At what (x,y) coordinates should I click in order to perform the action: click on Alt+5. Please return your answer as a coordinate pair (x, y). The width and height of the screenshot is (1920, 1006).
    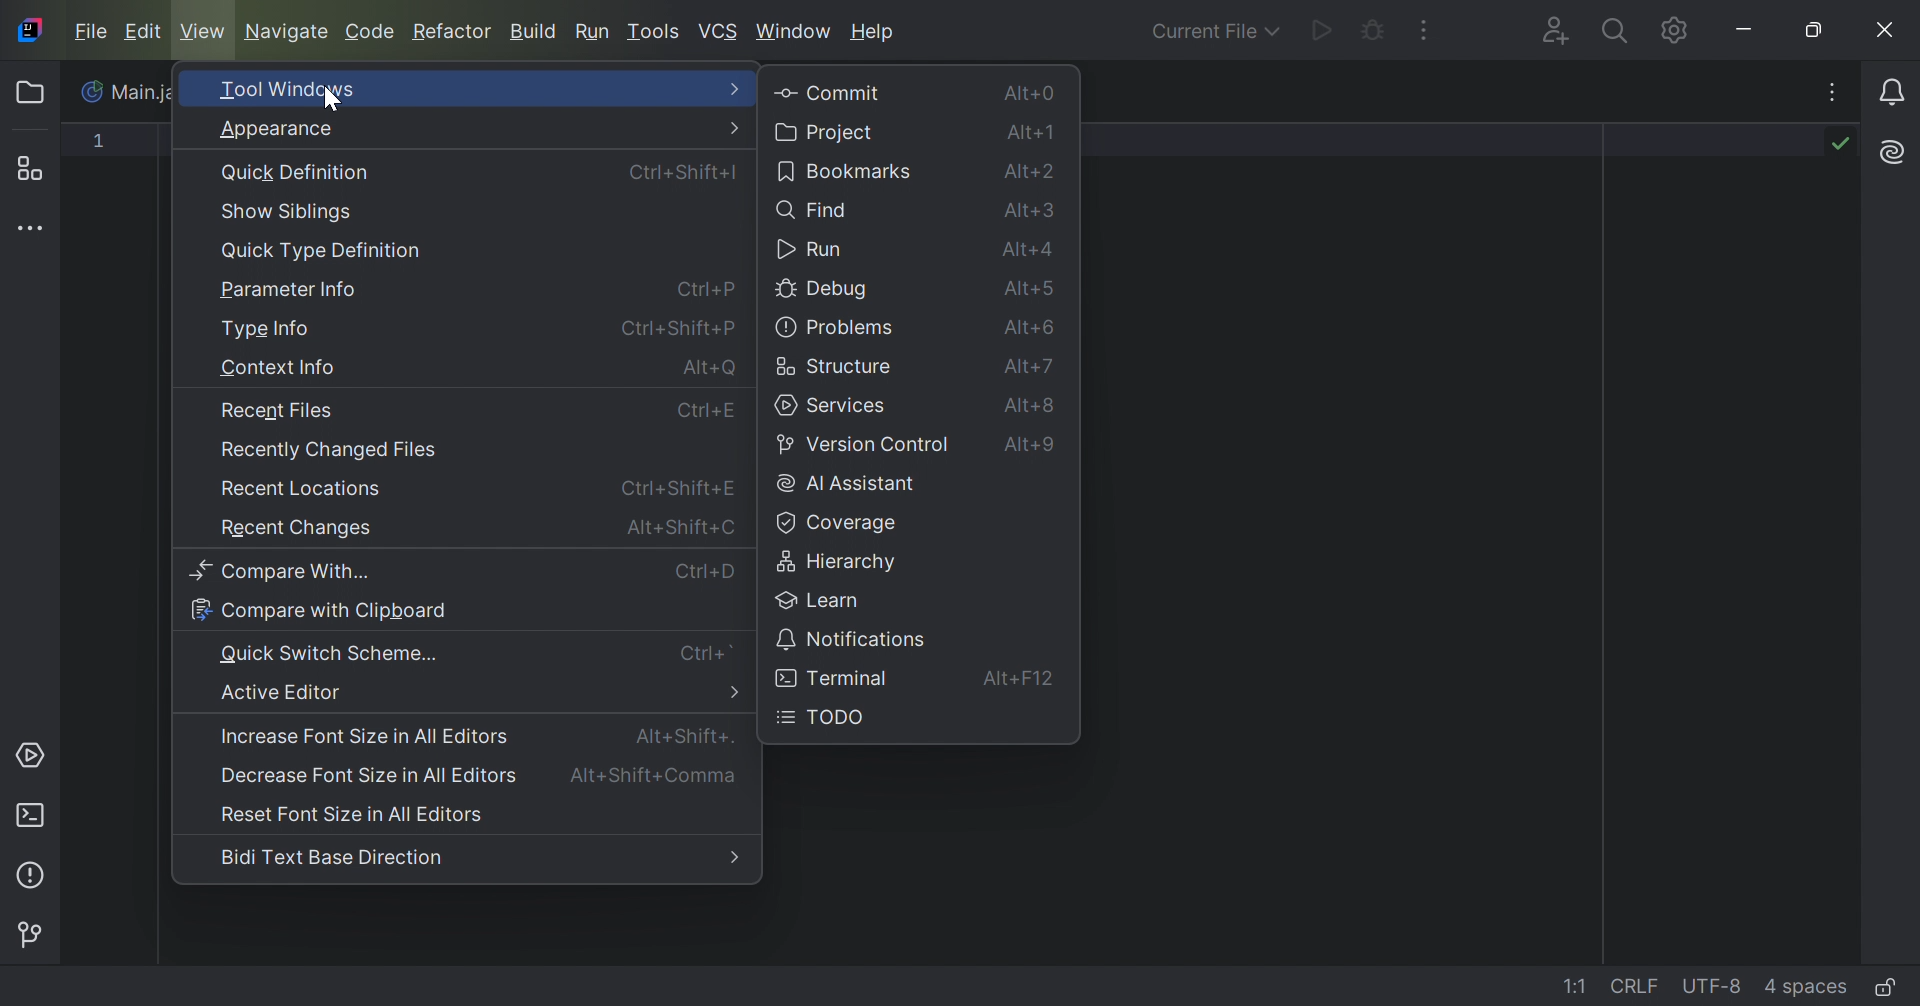
    Looking at the image, I should click on (1031, 290).